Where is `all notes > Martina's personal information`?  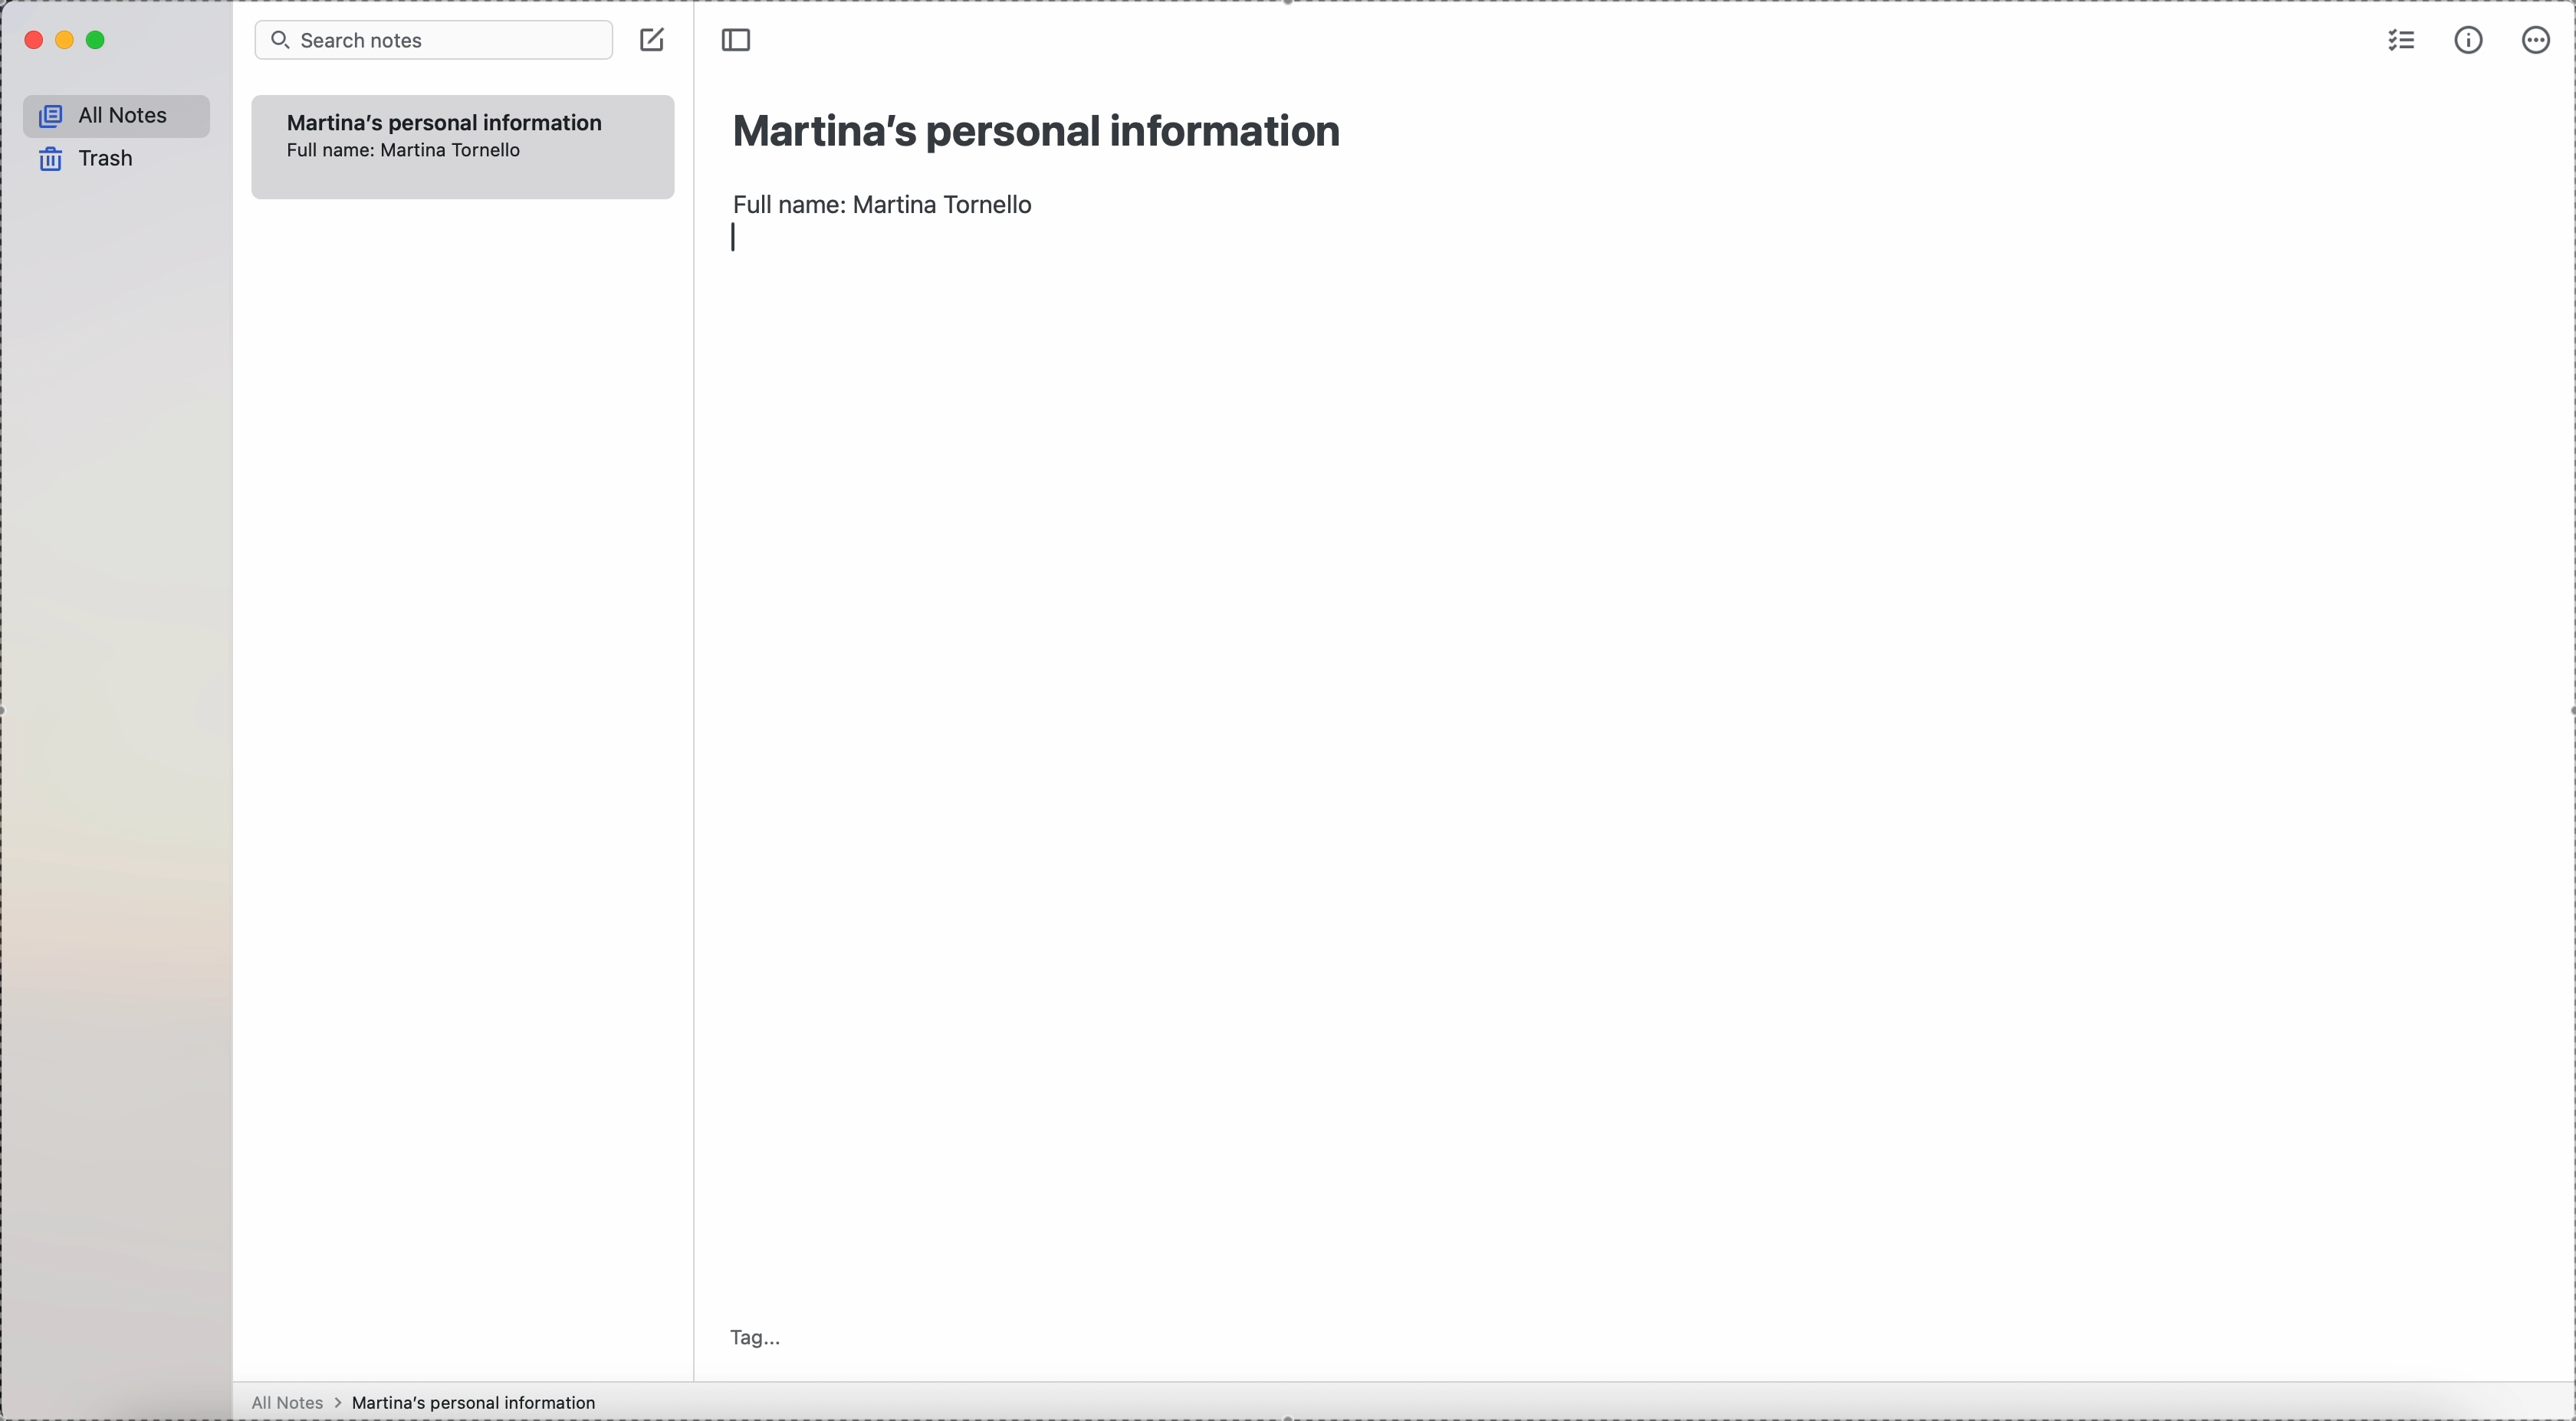
all notes > Martina's personal information is located at coordinates (416, 1400).